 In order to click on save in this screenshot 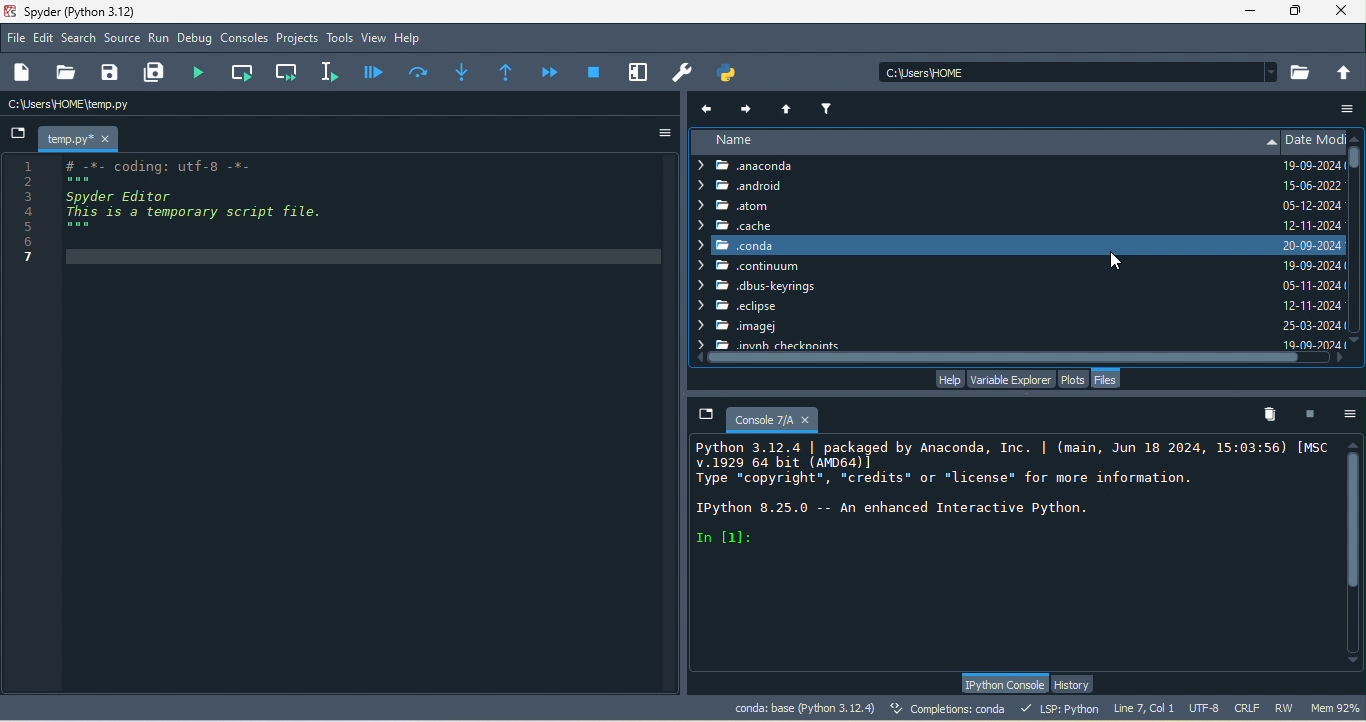, I will do `click(111, 73)`.